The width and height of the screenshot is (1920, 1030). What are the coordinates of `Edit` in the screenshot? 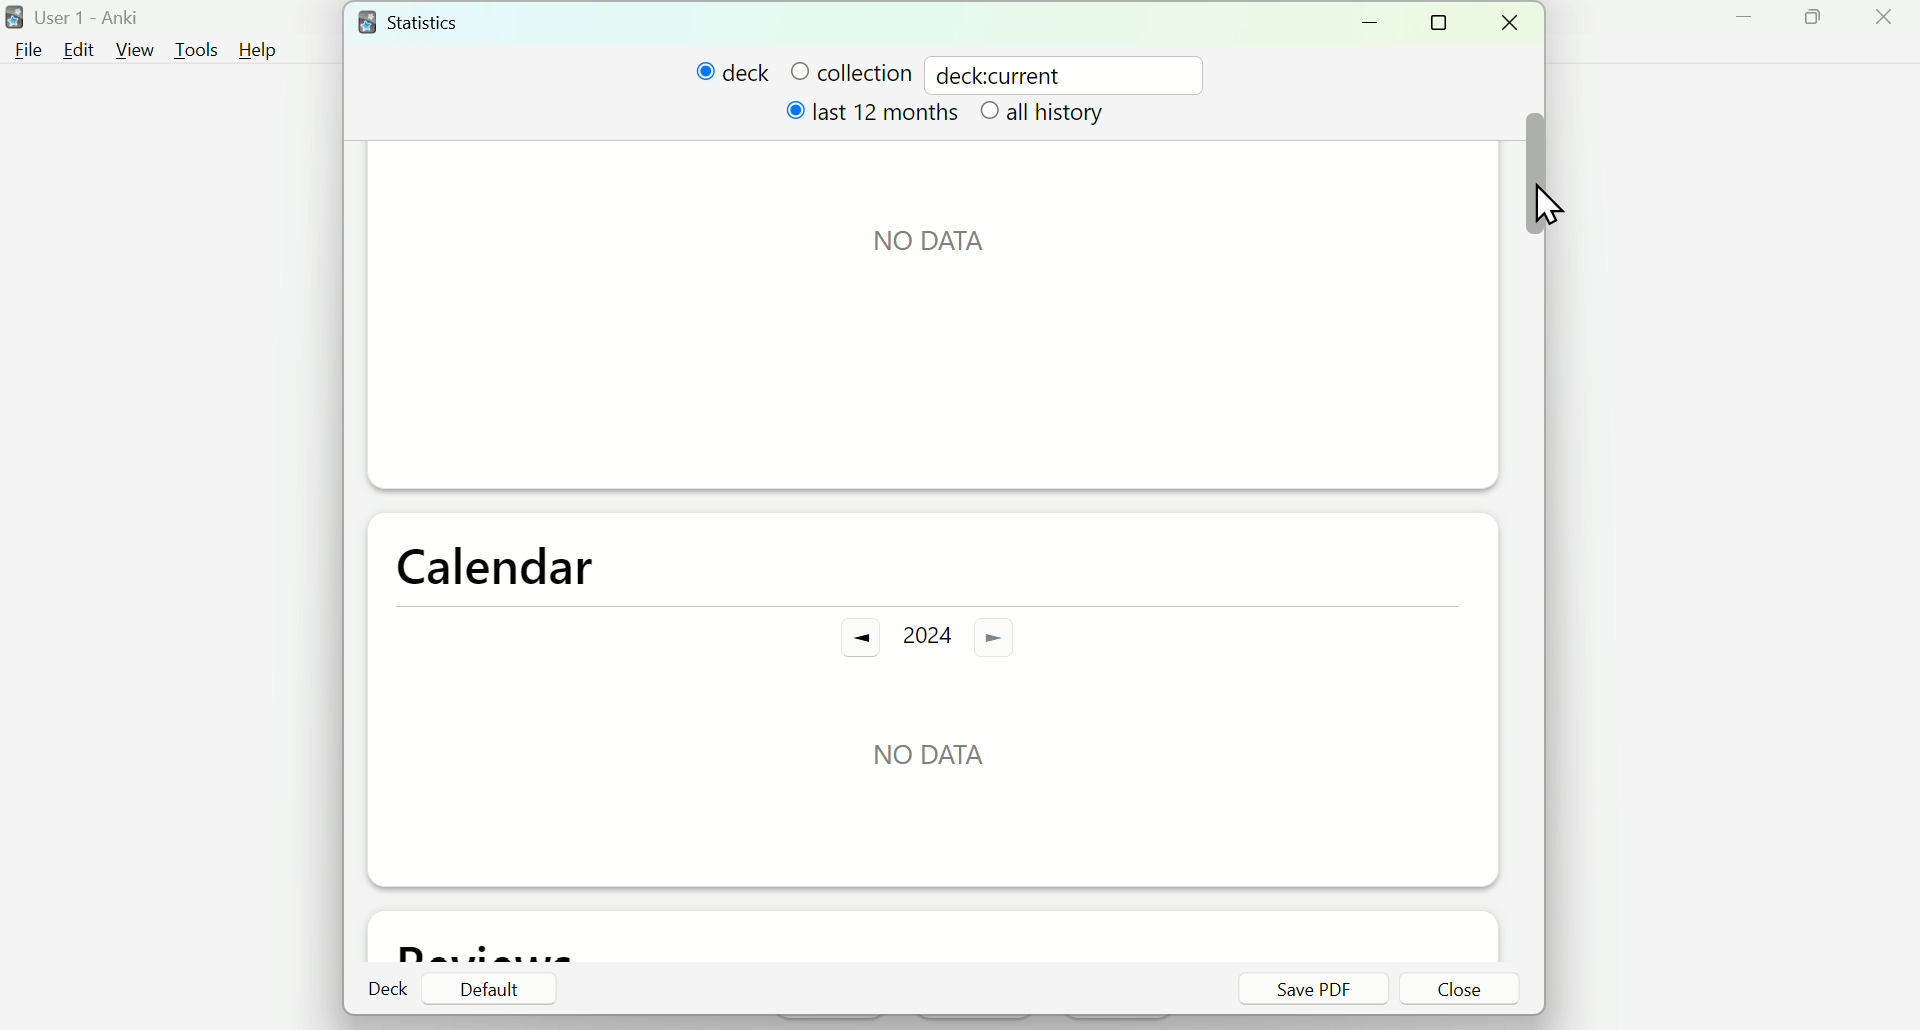 It's located at (78, 49).